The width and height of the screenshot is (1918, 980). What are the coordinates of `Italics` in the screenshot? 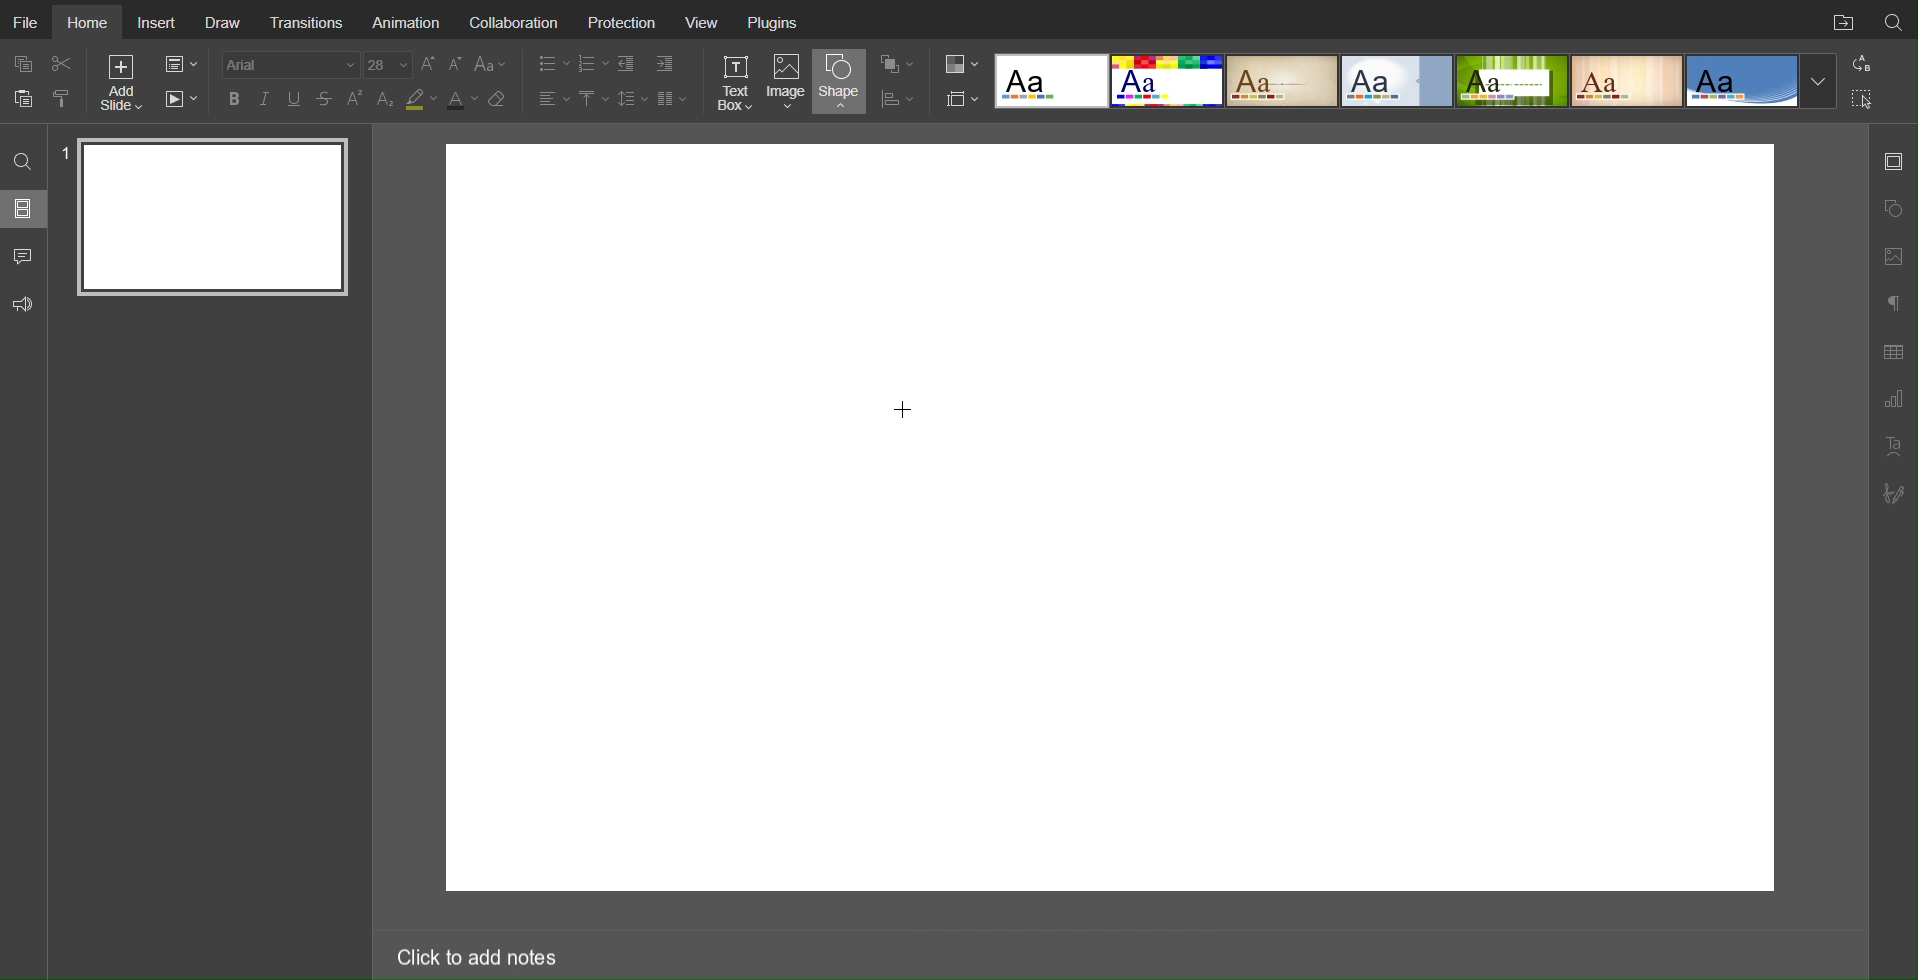 It's located at (265, 99).